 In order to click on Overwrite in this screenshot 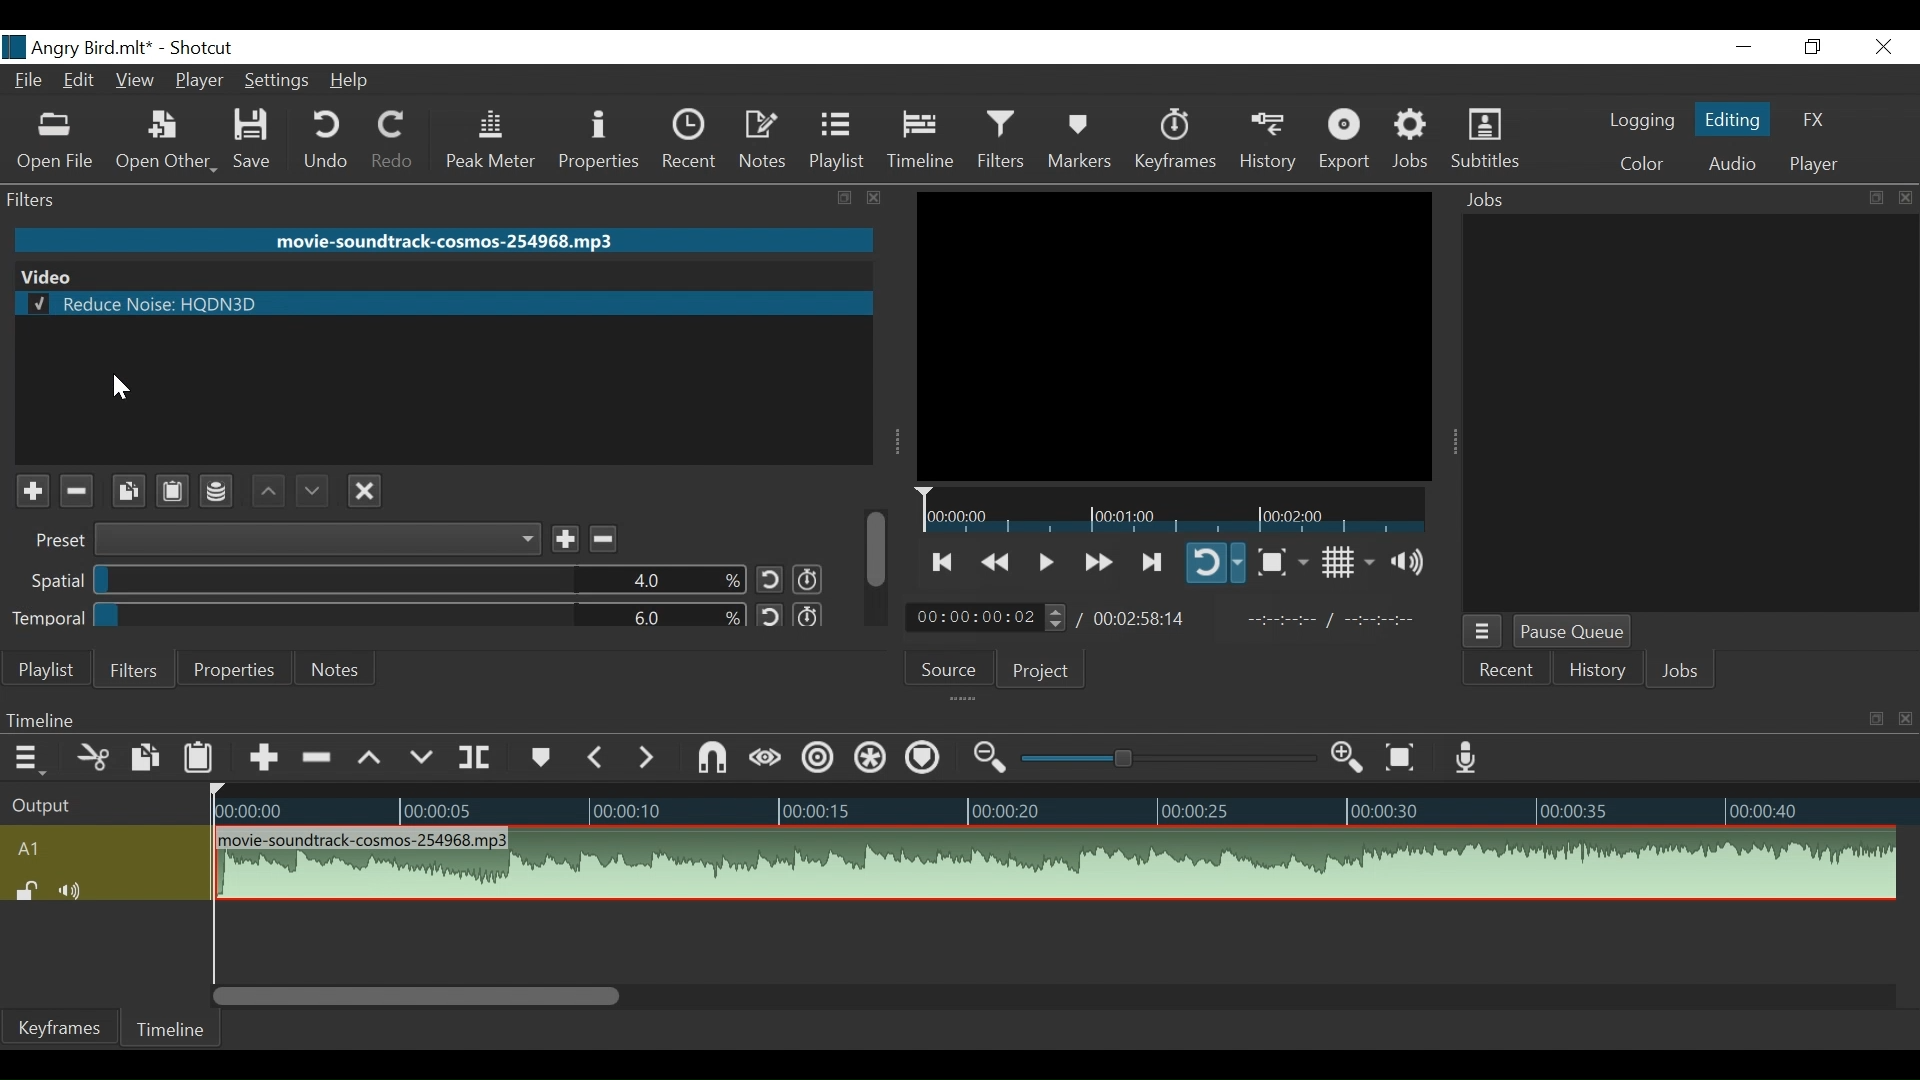, I will do `click(423, 756)`.